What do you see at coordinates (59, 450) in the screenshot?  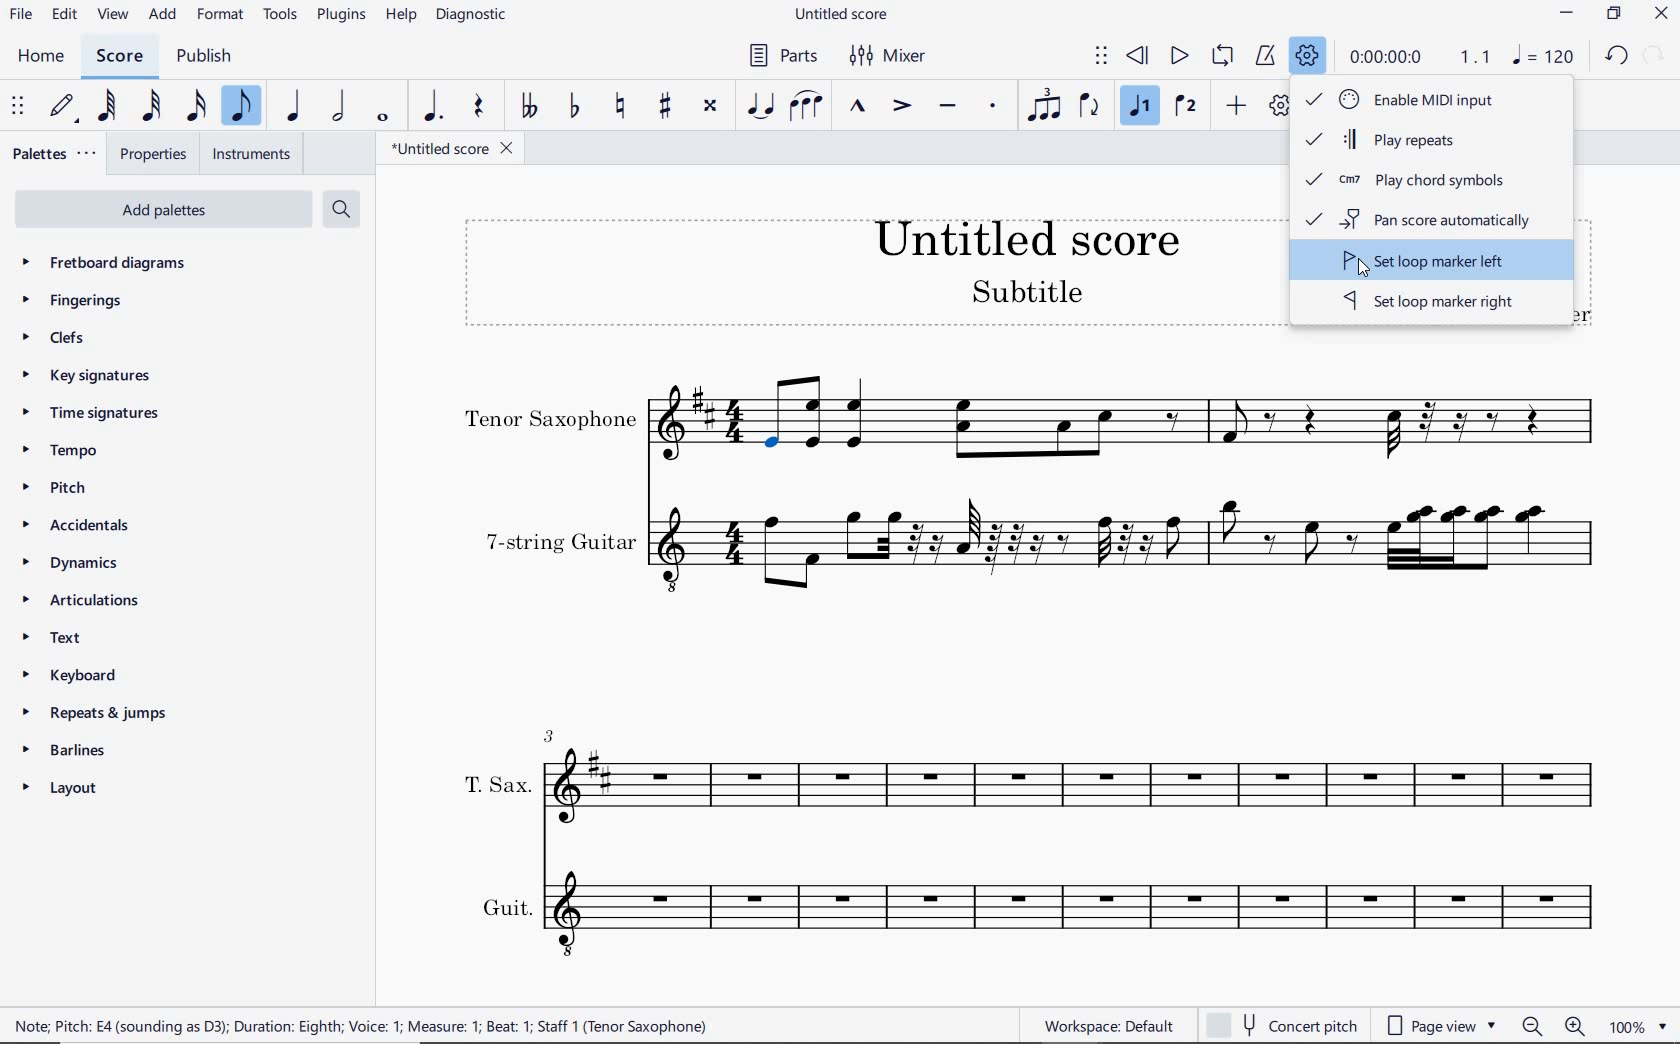 I see `TEMPO` at bounding box center [59, 450].